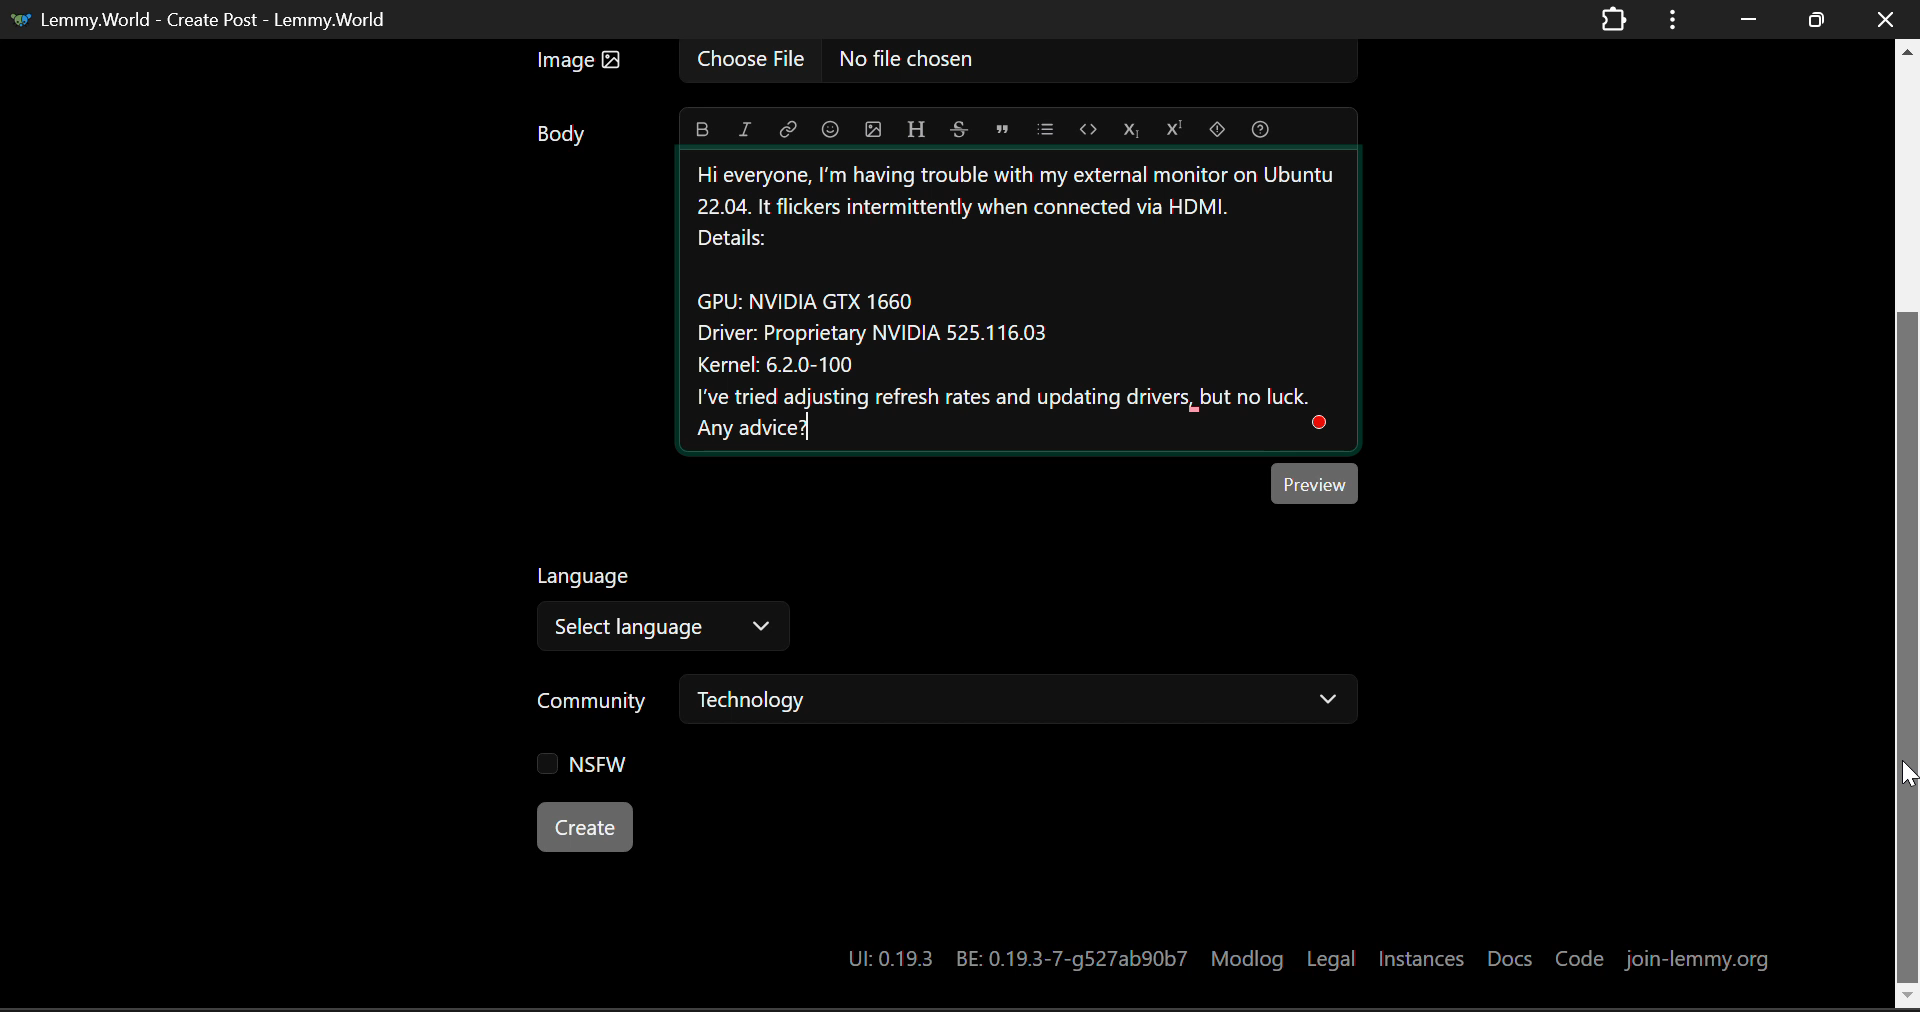 The width and height of the screenshot is (1920, 1012). I want to click on Extensions, so click(1614, 21).